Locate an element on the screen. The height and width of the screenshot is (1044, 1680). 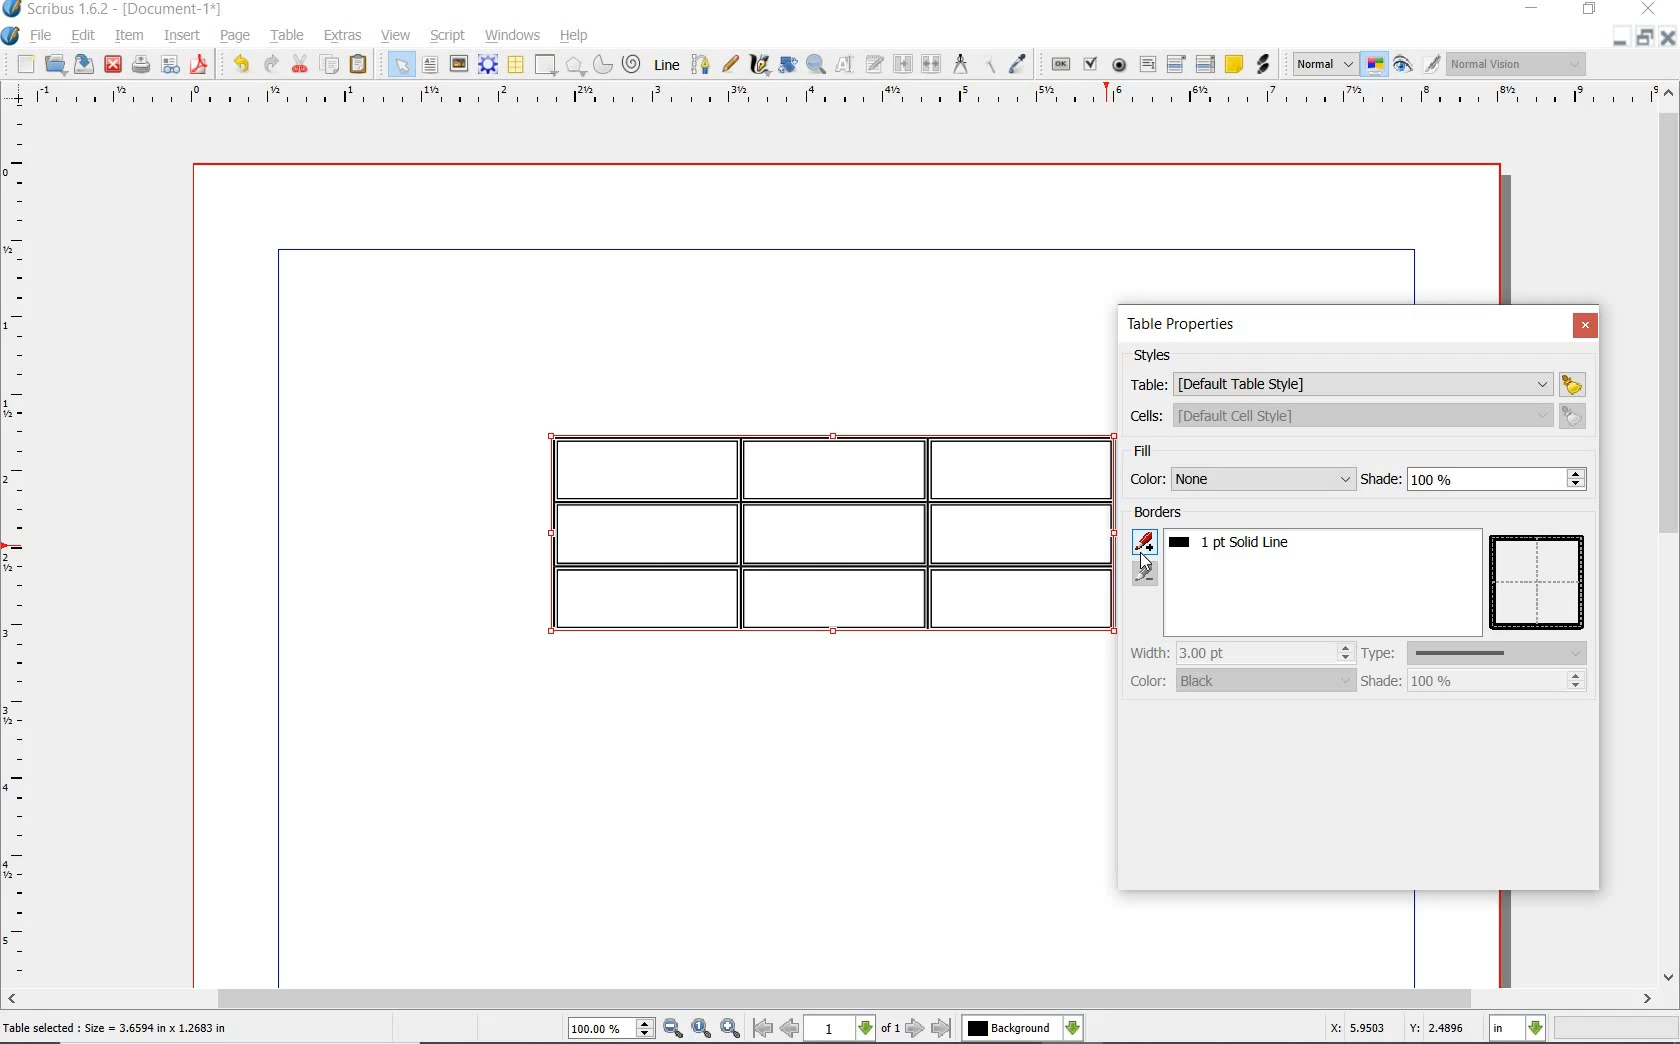
select current unit is located at coordinates (1517, 1029).